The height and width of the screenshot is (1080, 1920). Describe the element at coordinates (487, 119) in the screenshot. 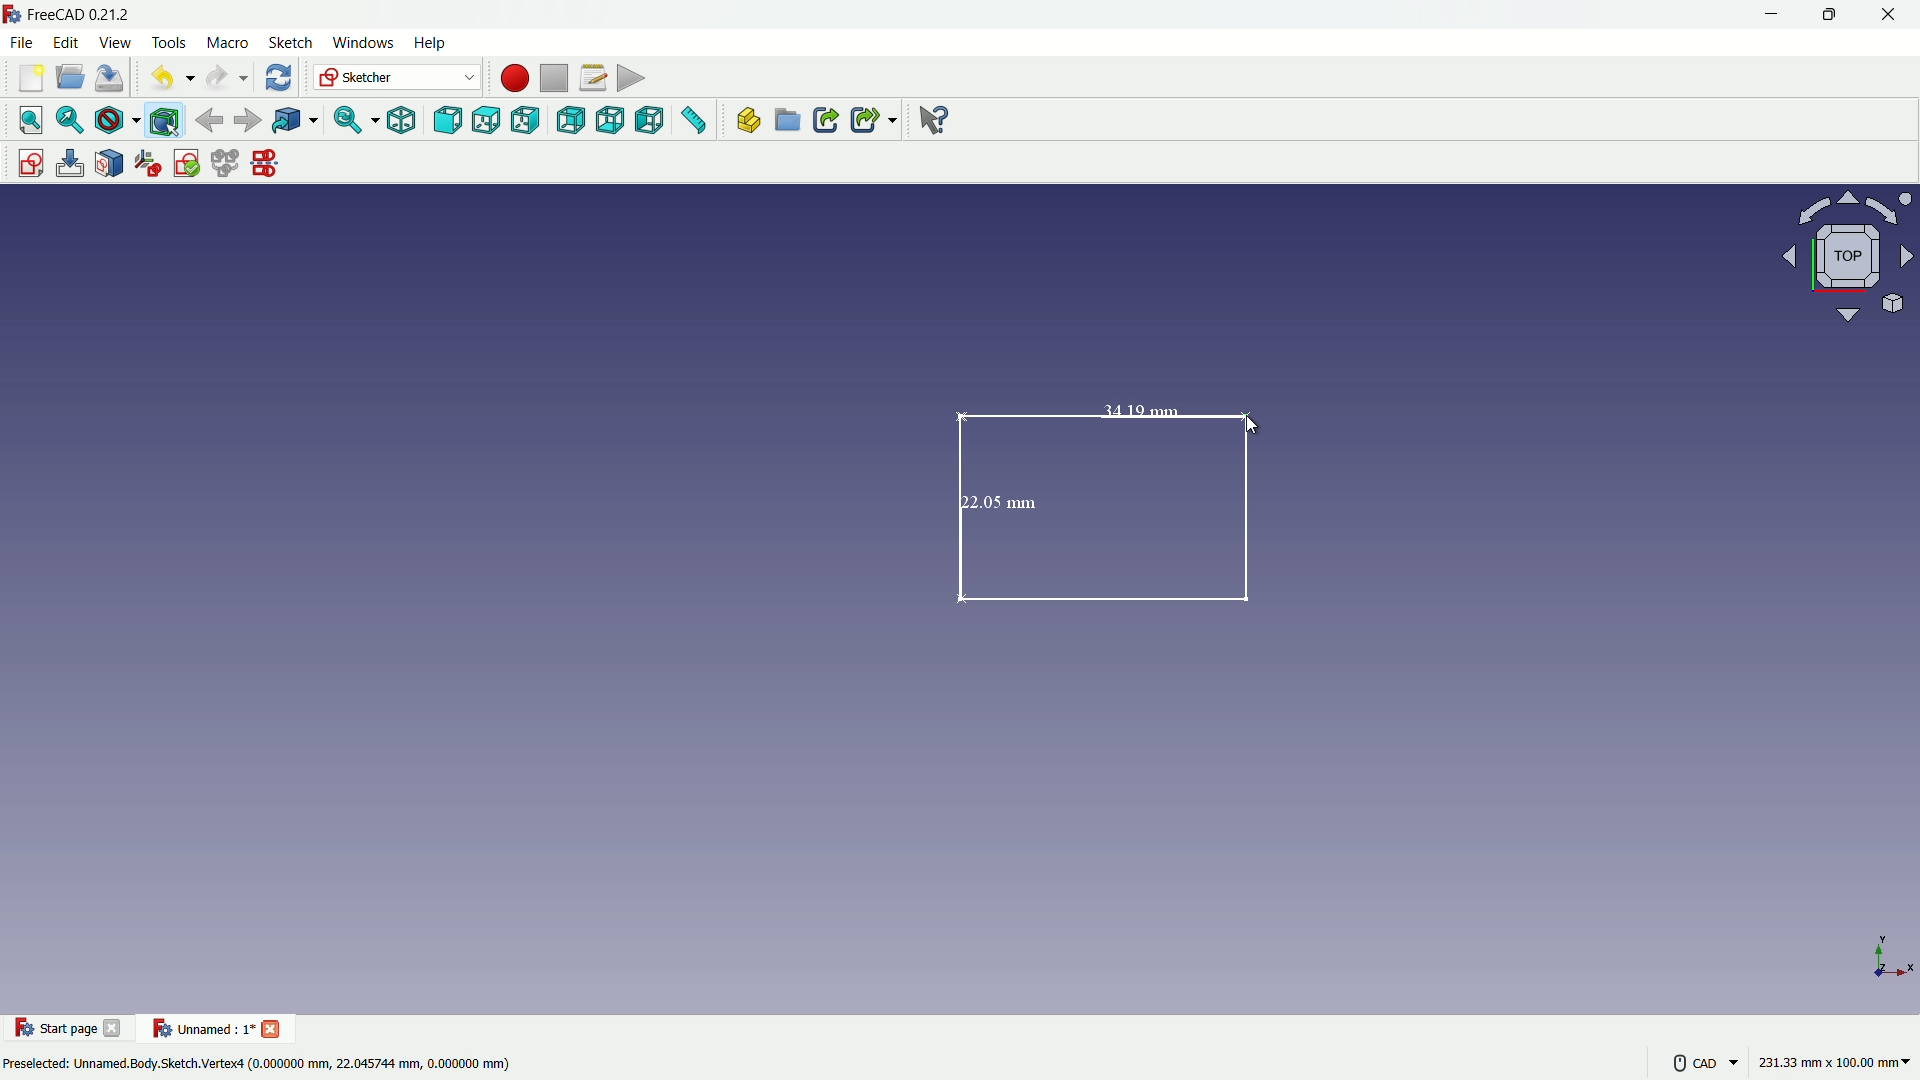

I see `top view` at that location.